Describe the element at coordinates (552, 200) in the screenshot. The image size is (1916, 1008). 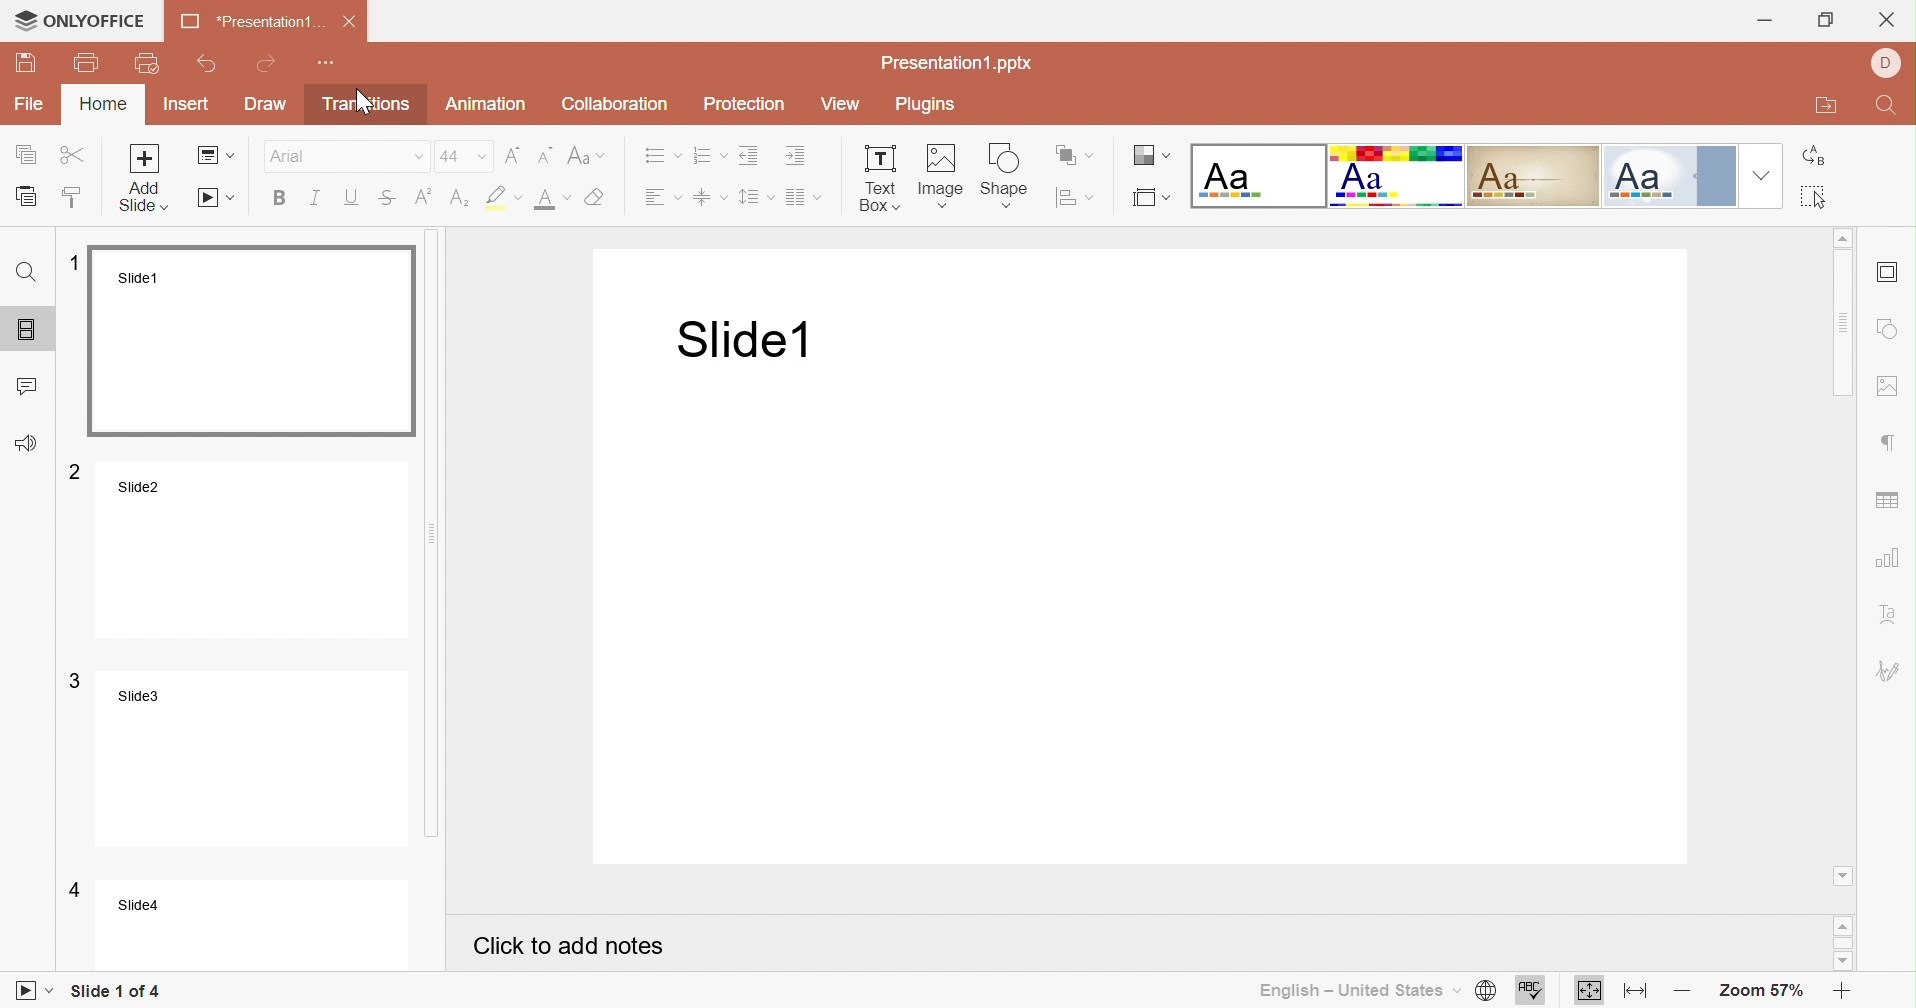
I see `Font color` at that location.